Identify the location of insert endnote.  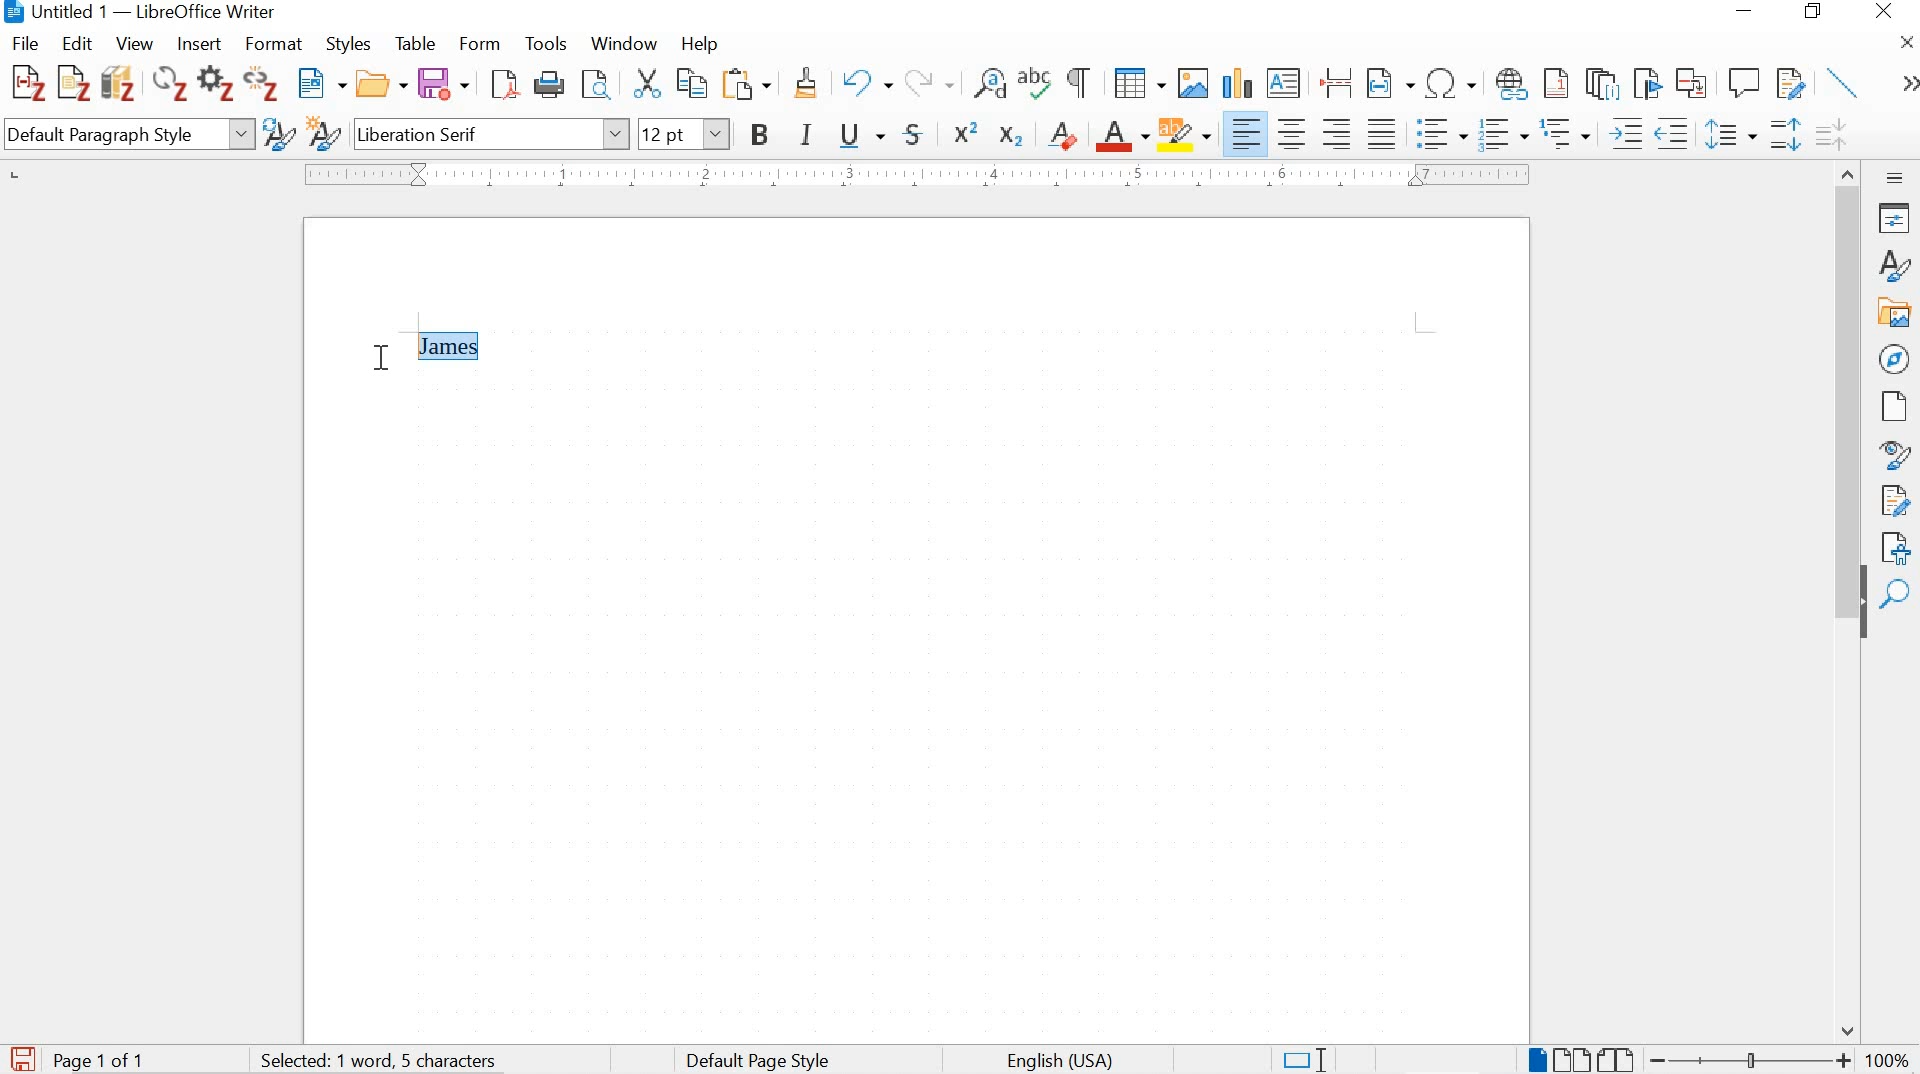
(1556, 84).